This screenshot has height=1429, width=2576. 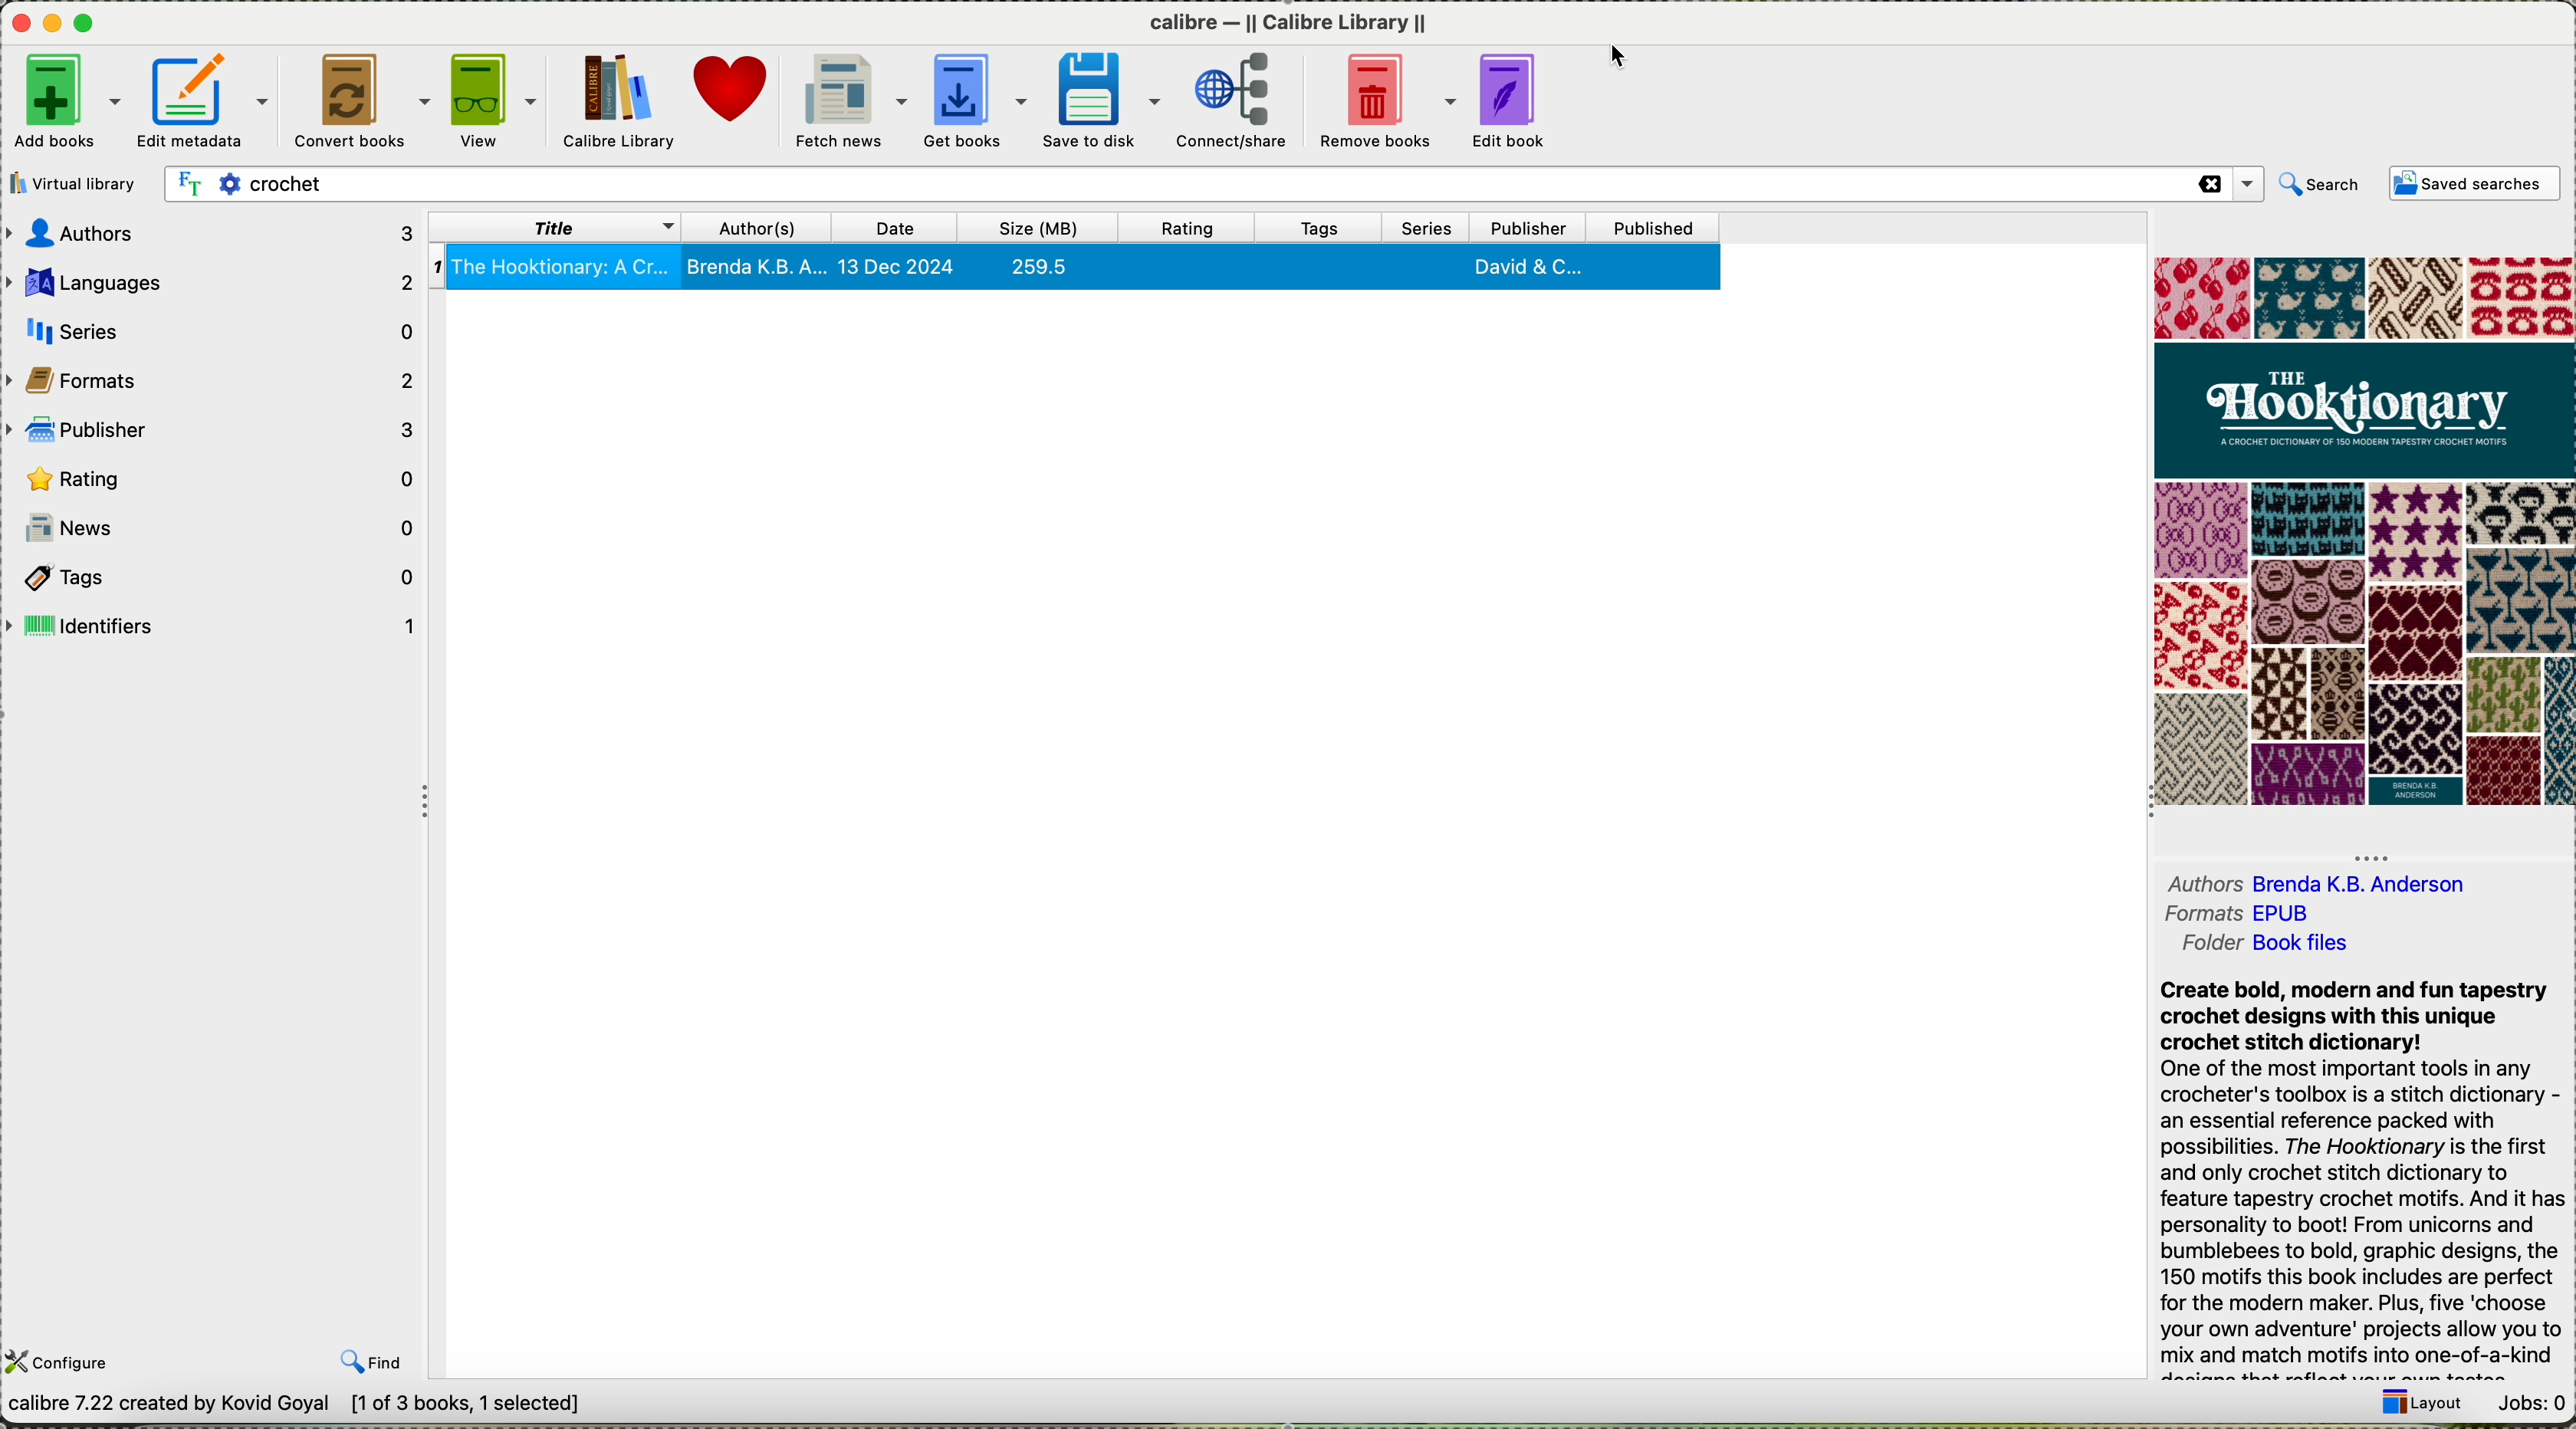 What do you see at coordinates (220, 576) in the screenshot?
I see `tags` at bounding box center [220, 576].